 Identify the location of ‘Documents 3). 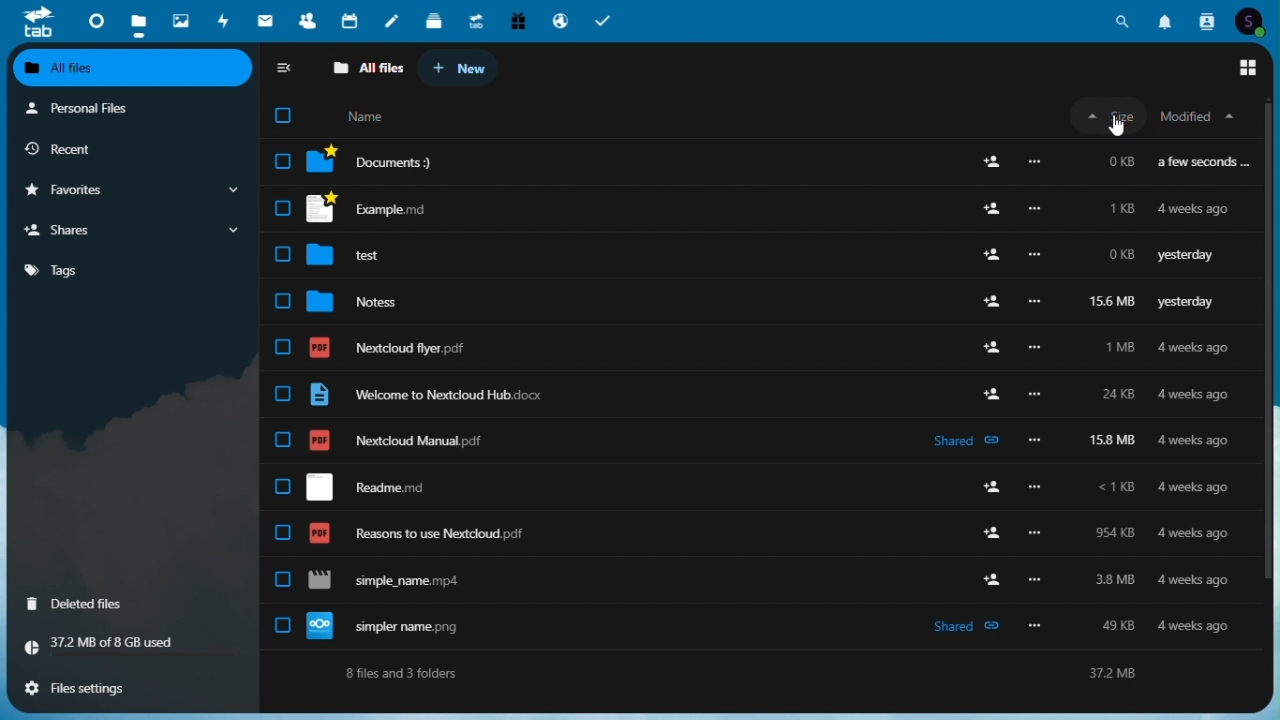
(761, 160).